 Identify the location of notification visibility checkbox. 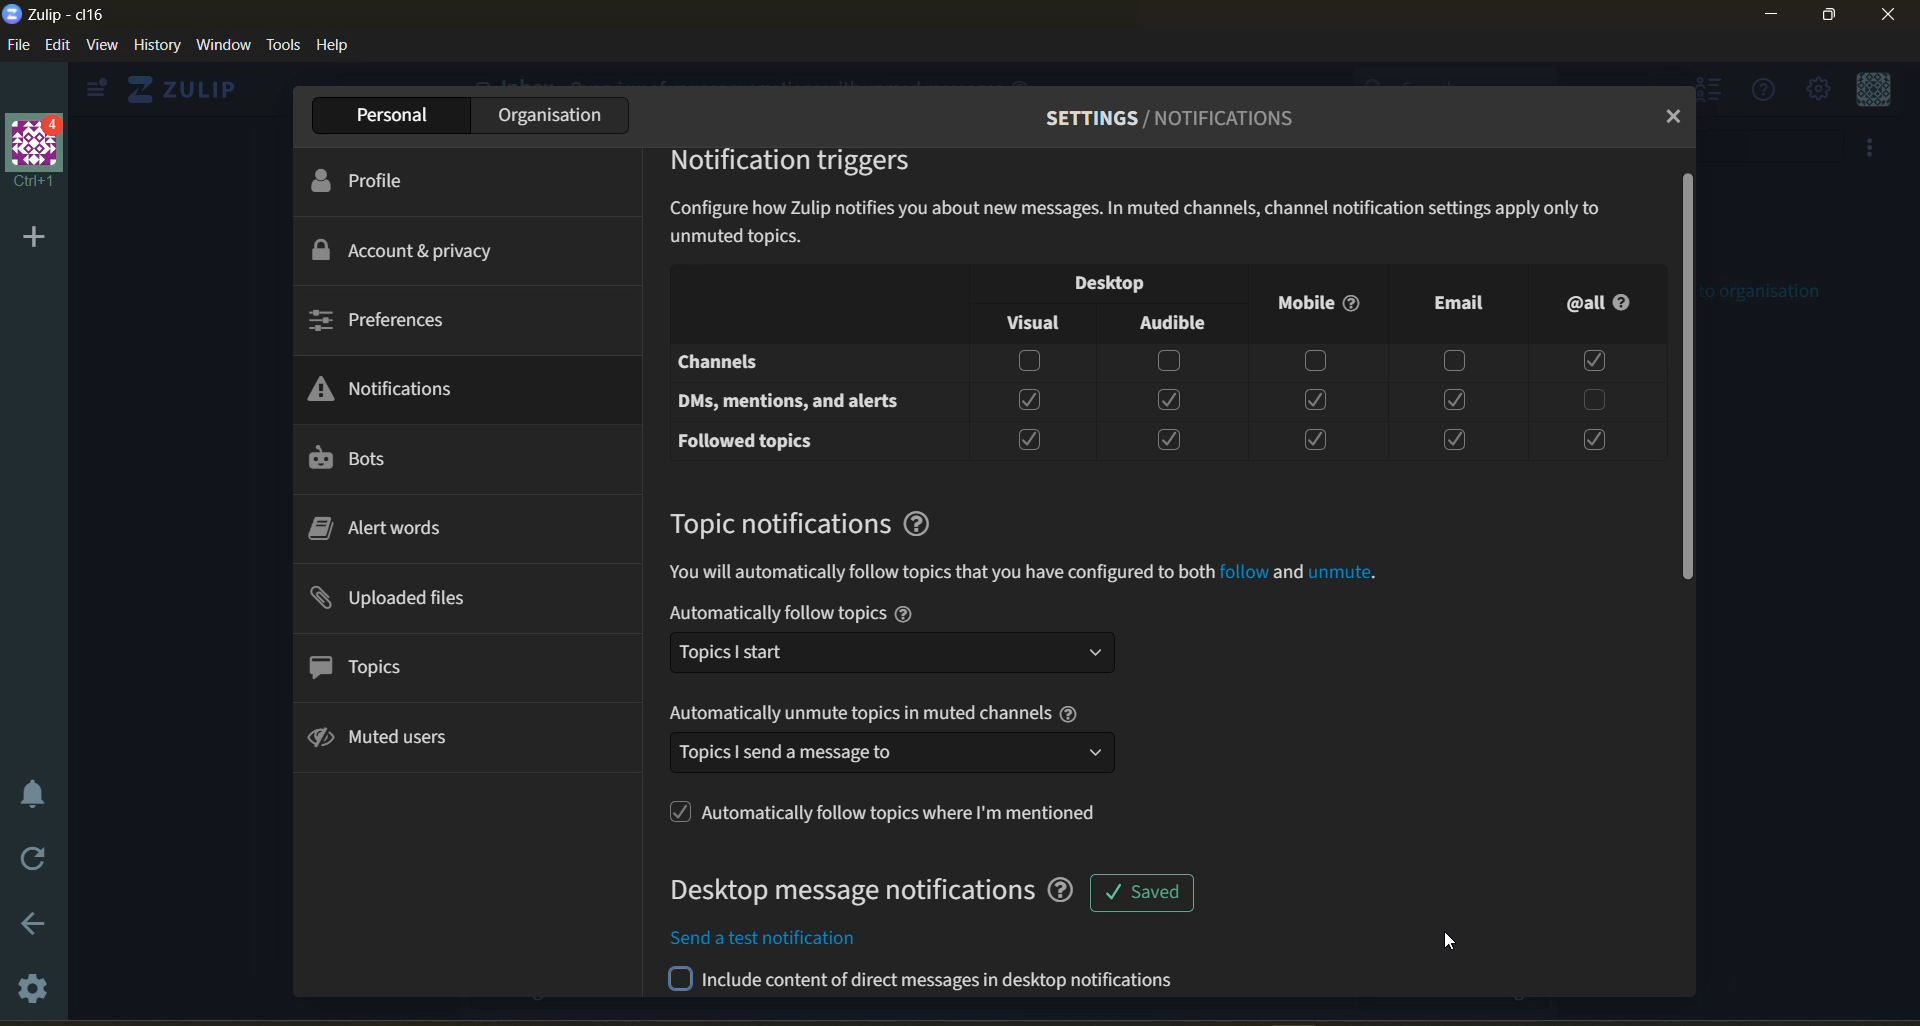
(1112, 281).